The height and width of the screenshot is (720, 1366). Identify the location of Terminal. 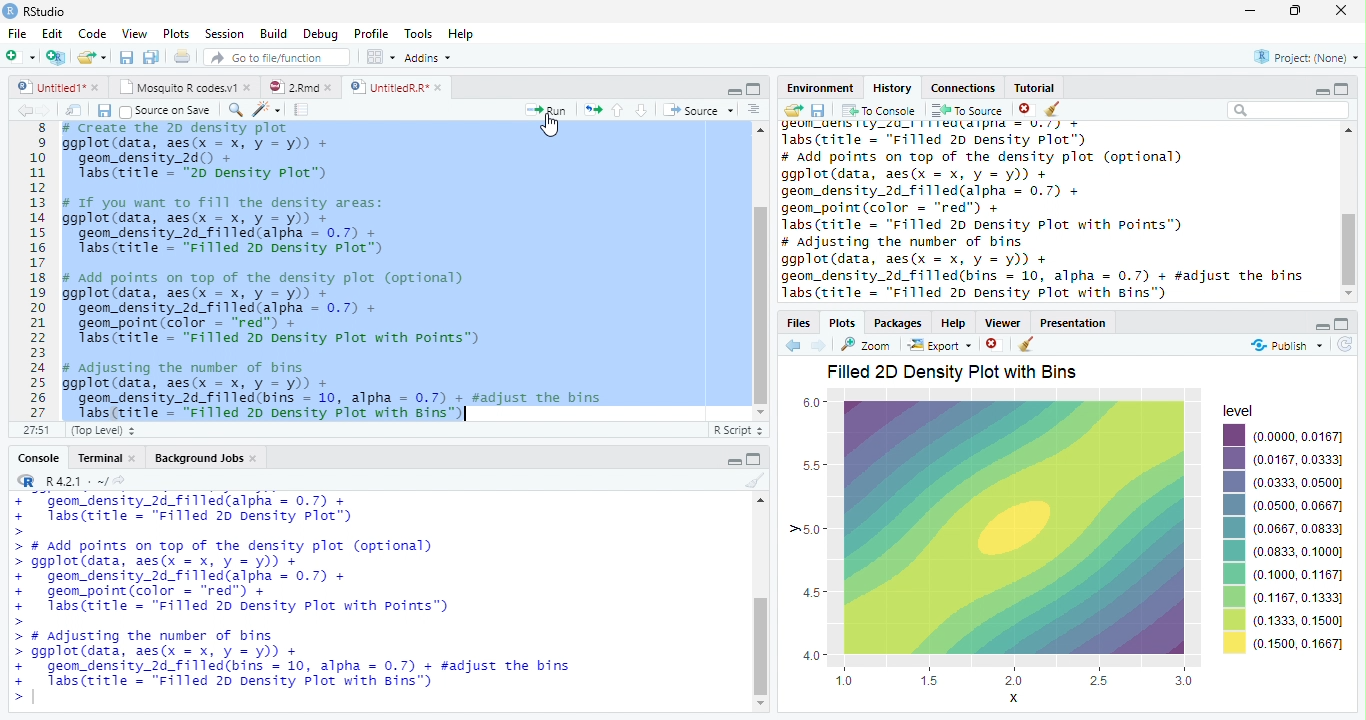
(99, 458).